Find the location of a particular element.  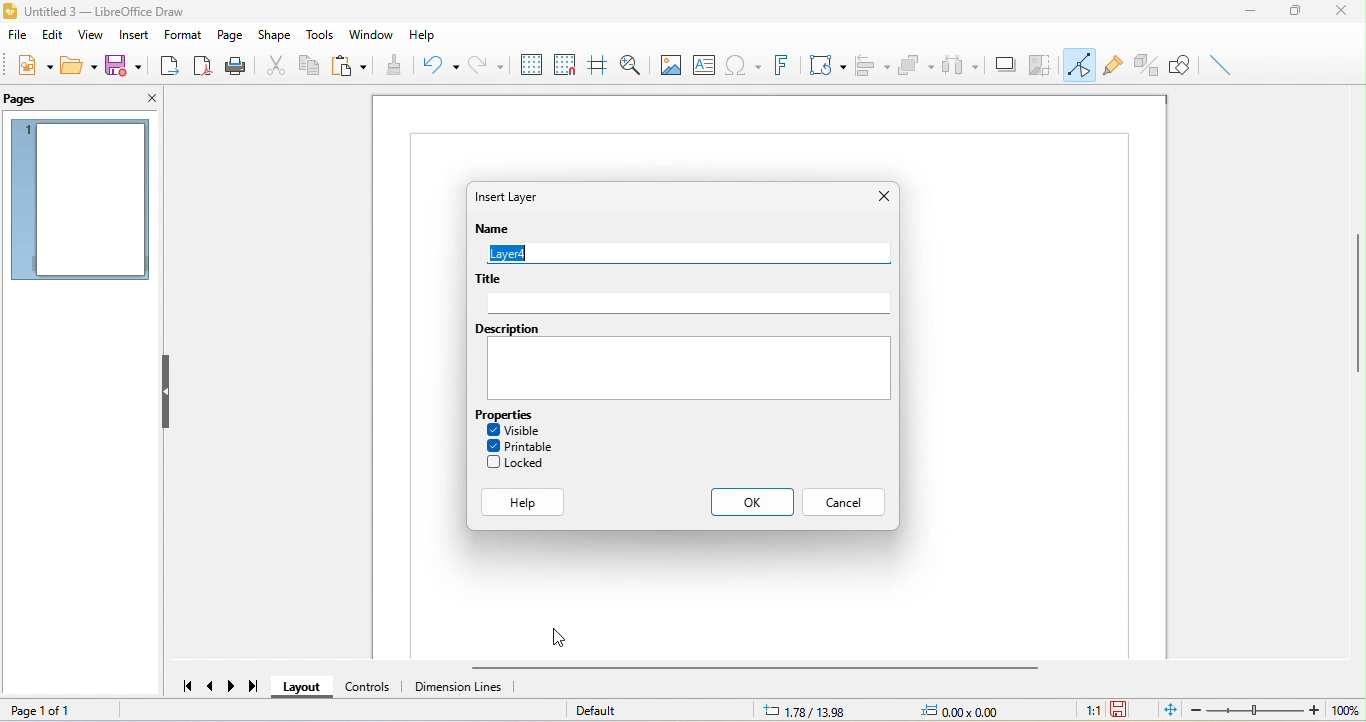

default is located at coordinates (622, 710).